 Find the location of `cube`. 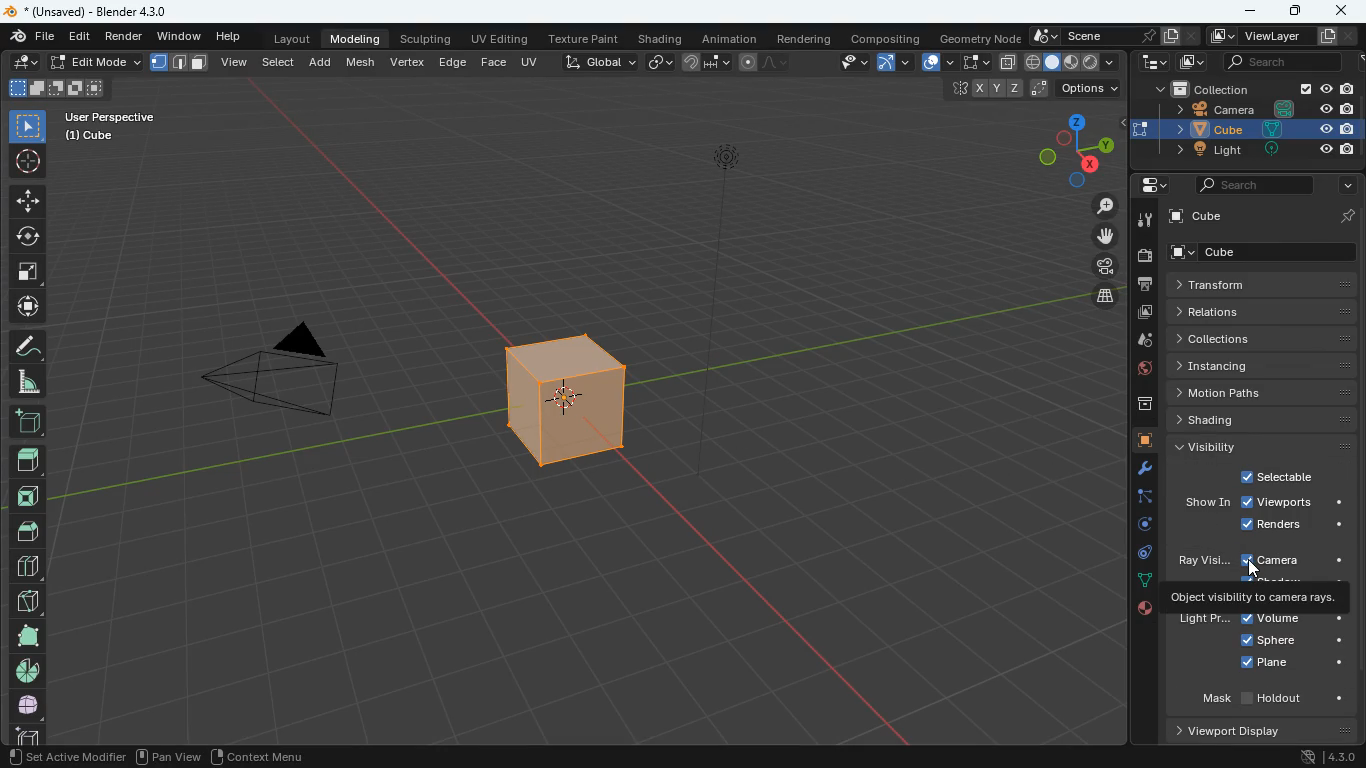

cube is located at coordinates (1268, 252).